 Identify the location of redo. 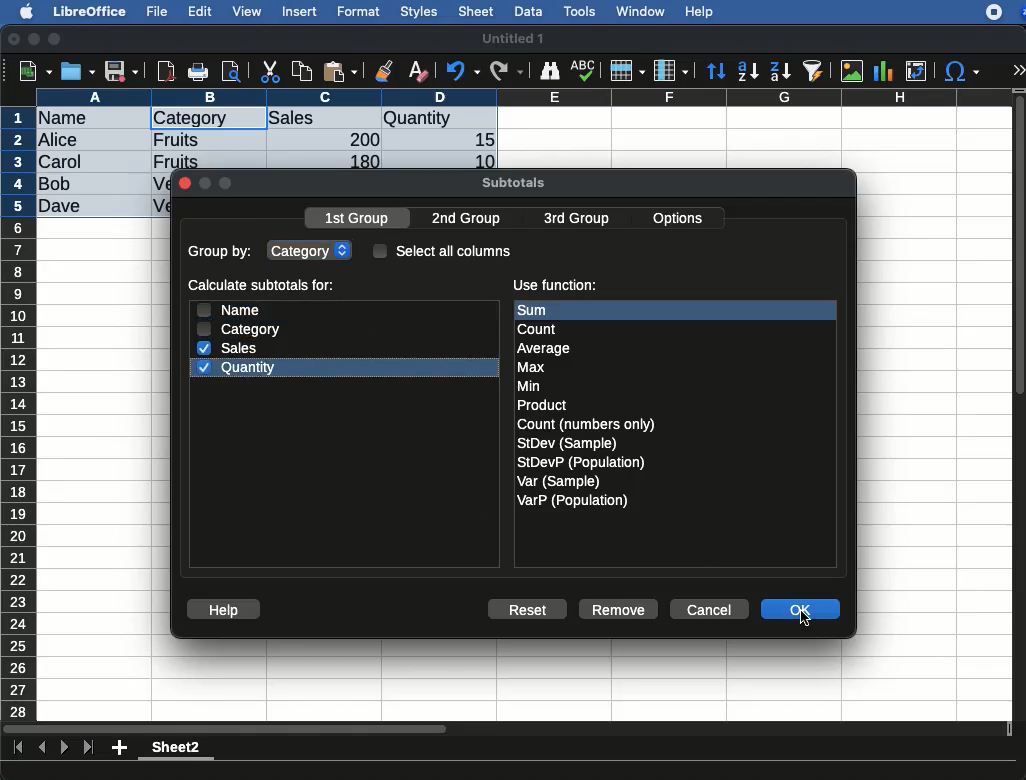
(507, 71).